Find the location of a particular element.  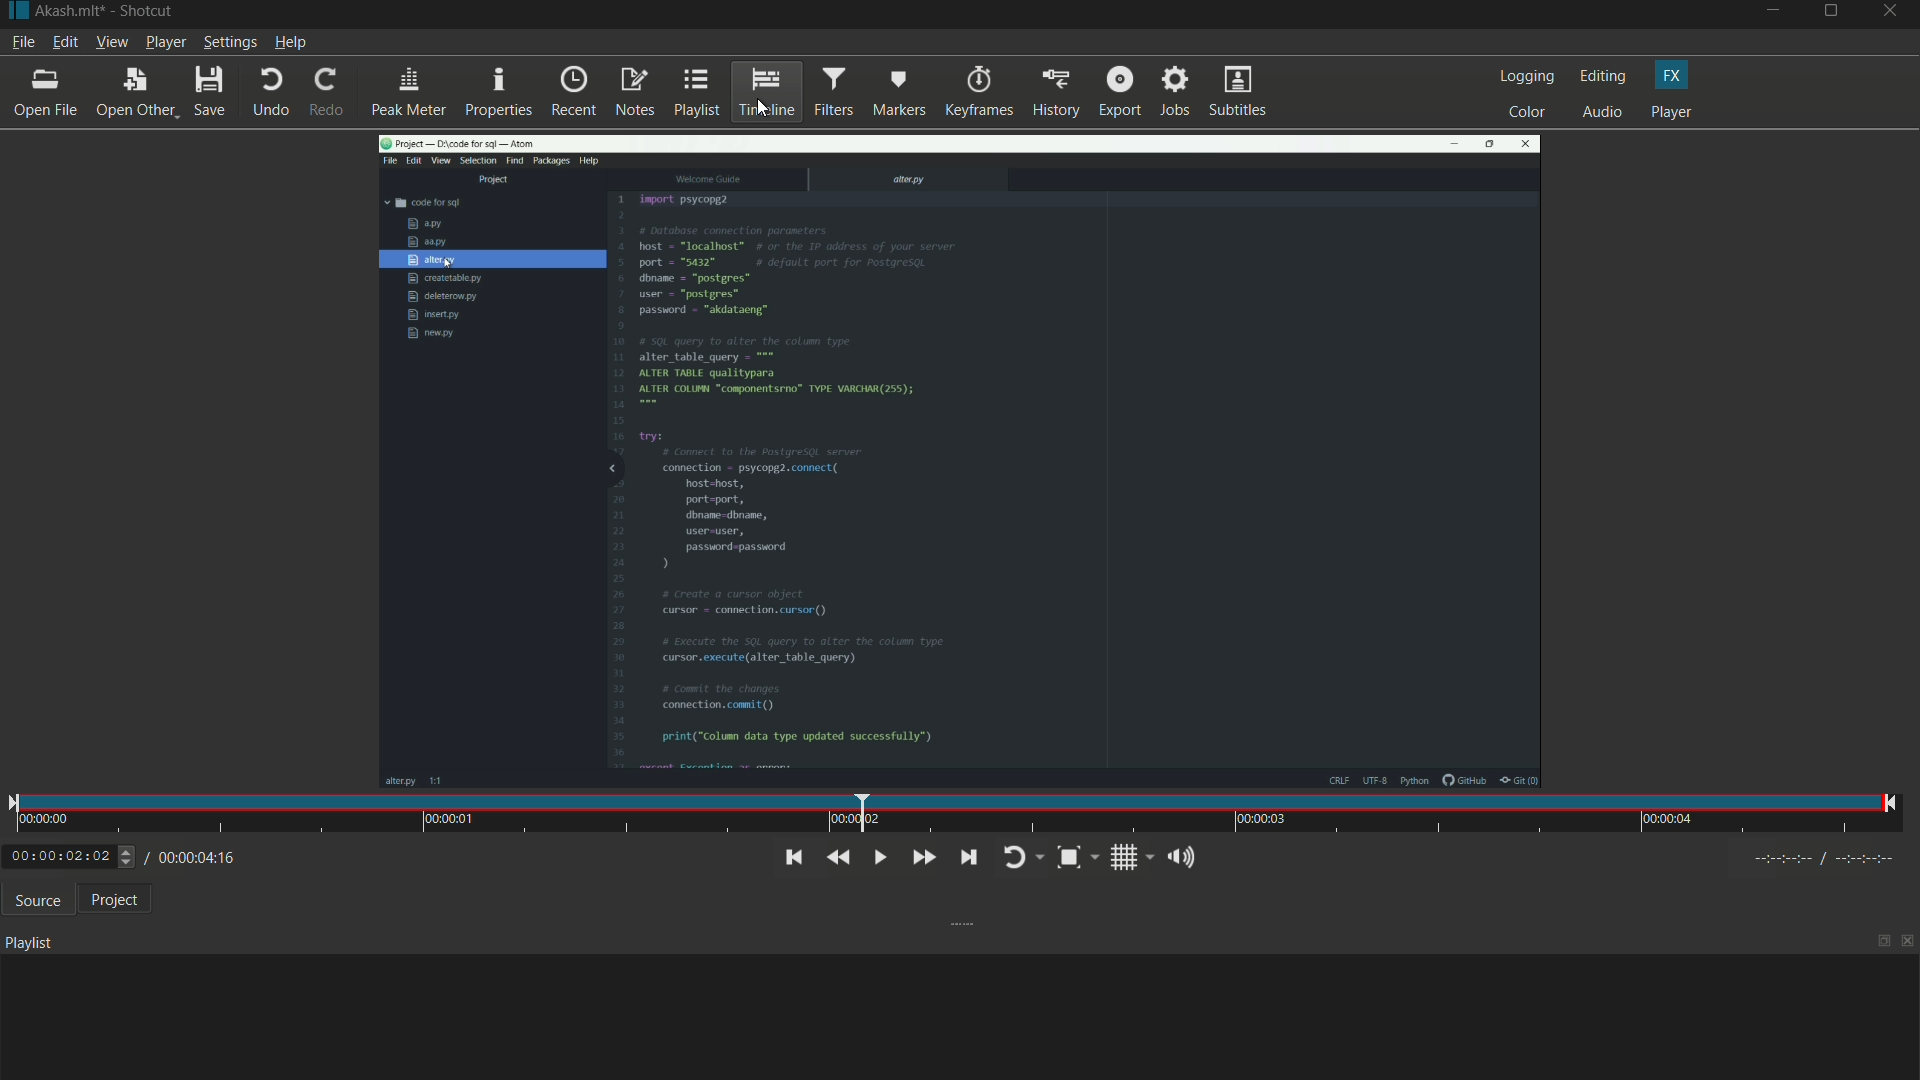

imported video is located at coordinates (960, 465).